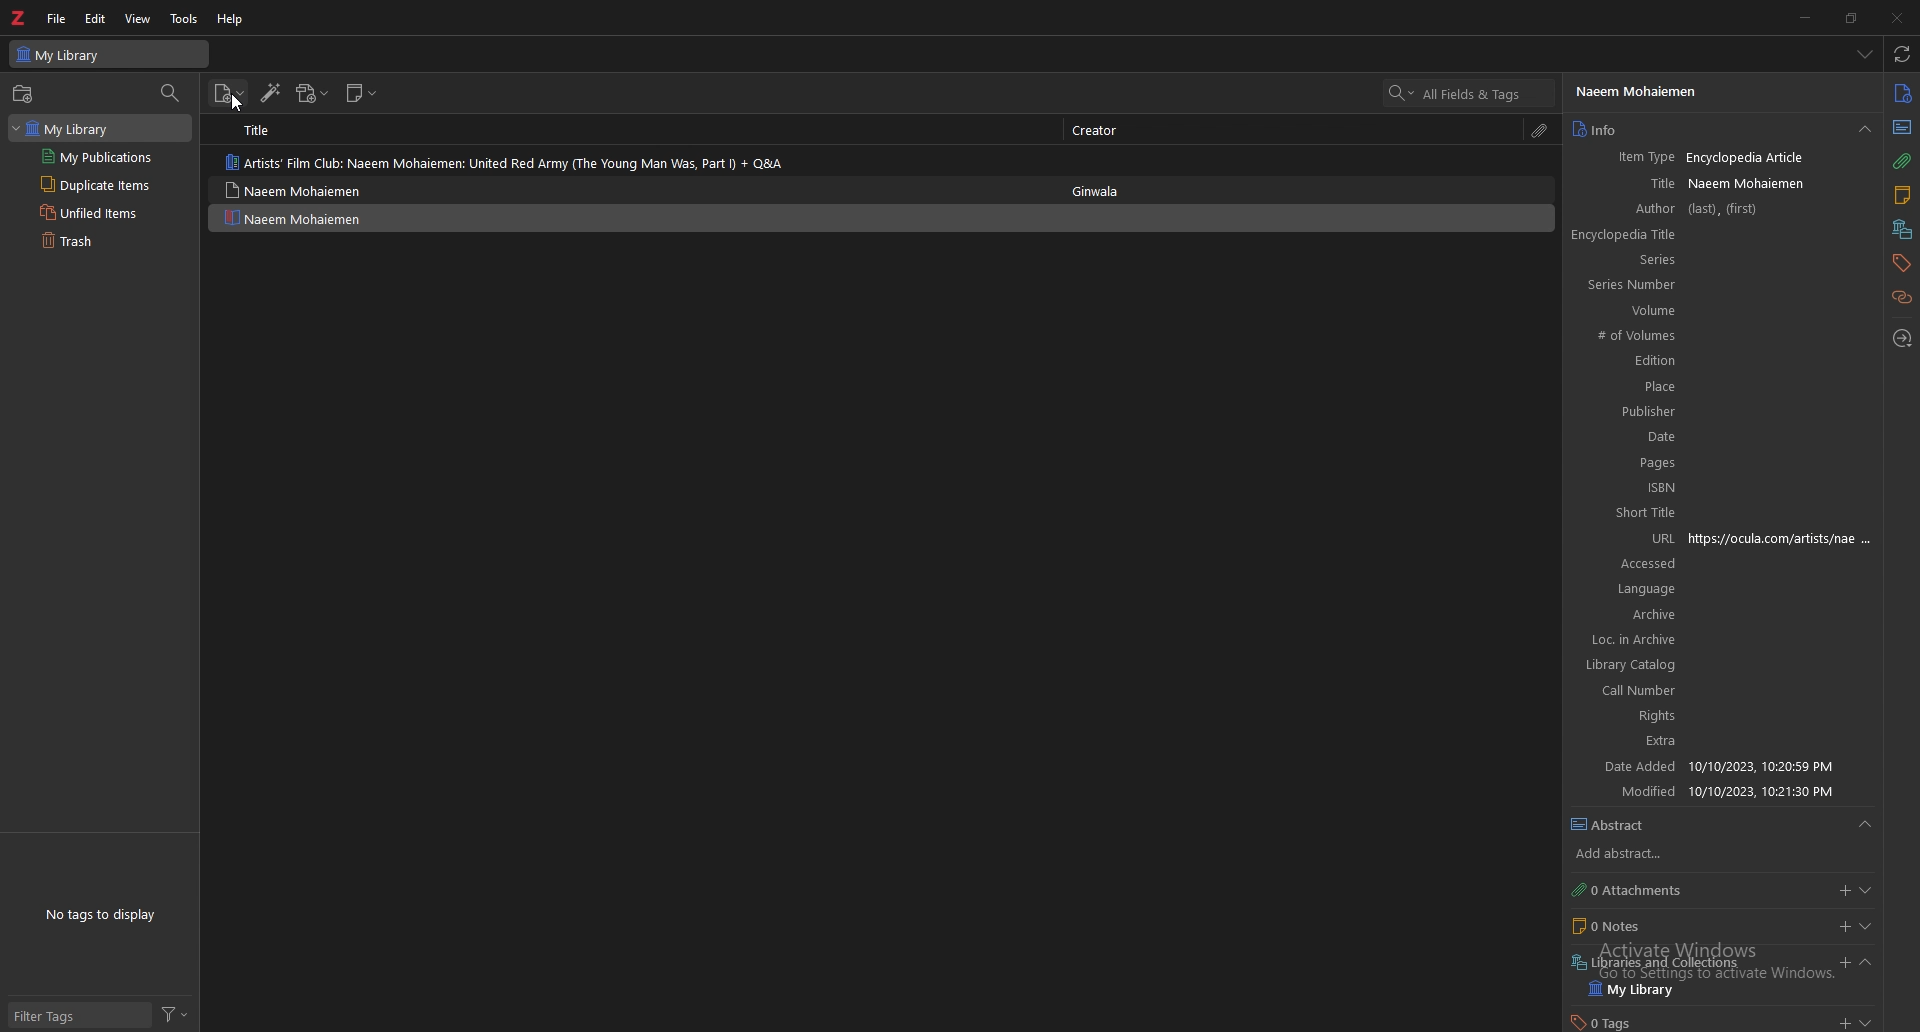  What do you see at coordinates (1845, 890) in the screenshot?
I see `add attachments` at bounding box center [1845, 890].